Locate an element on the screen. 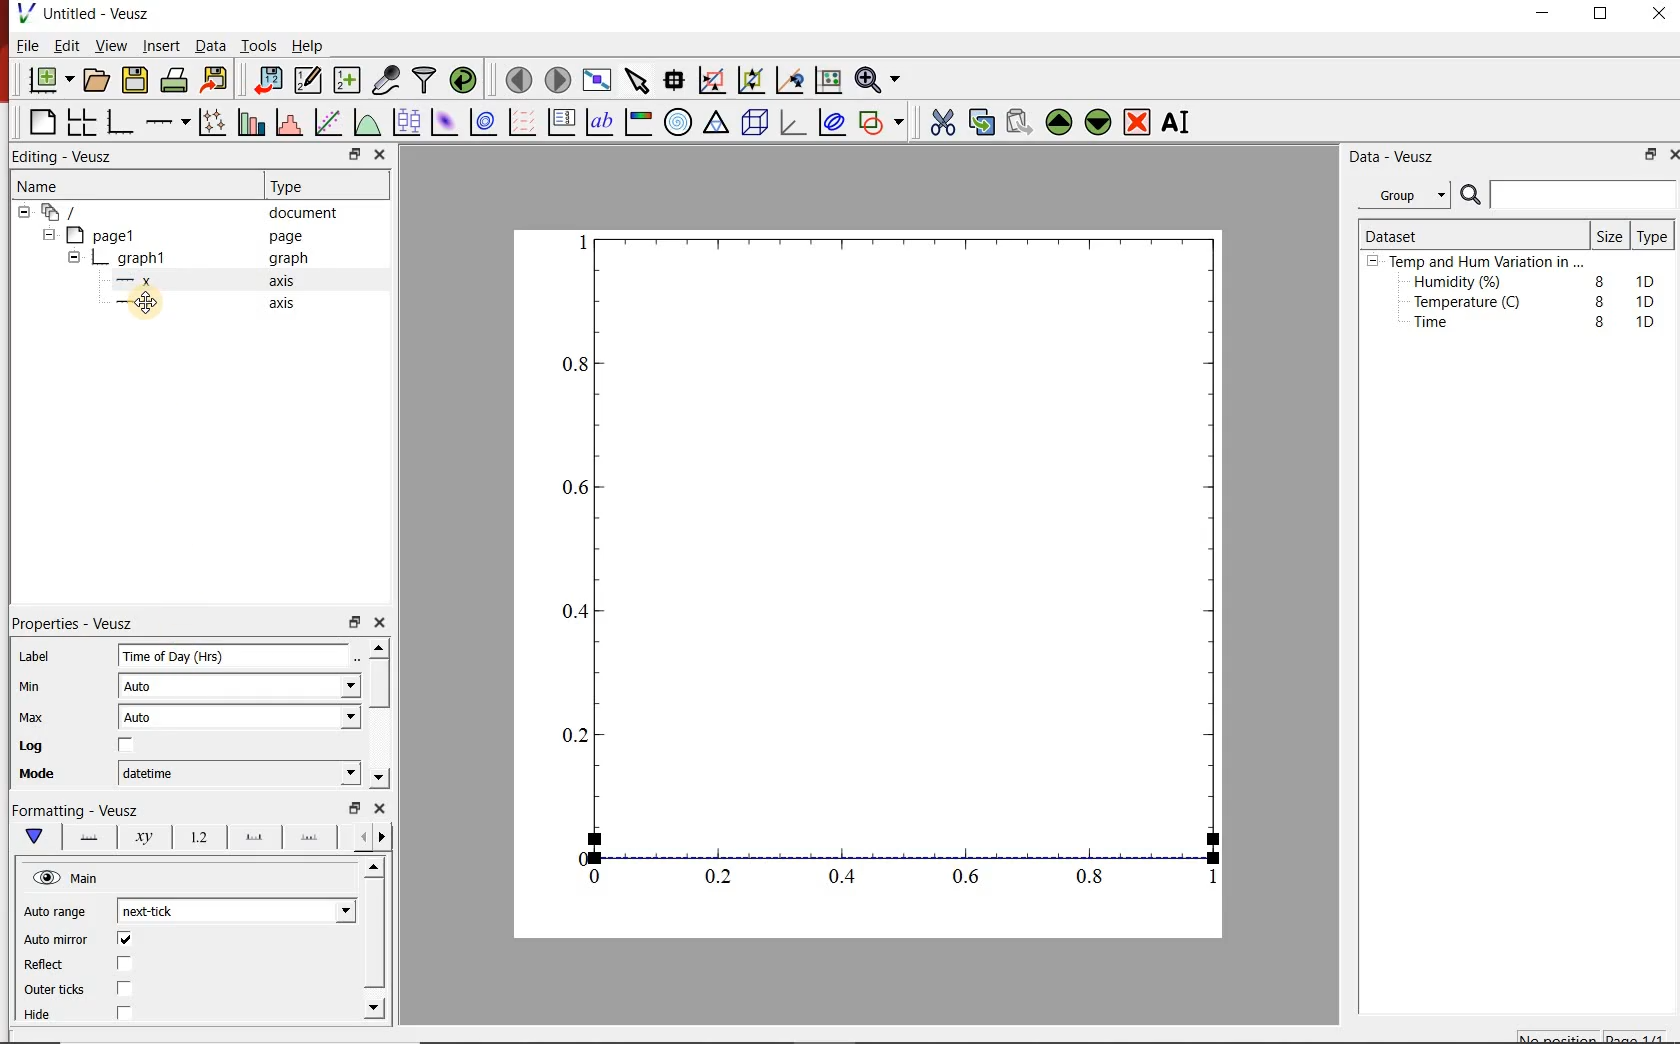  close is located at coordinates (386, 623).